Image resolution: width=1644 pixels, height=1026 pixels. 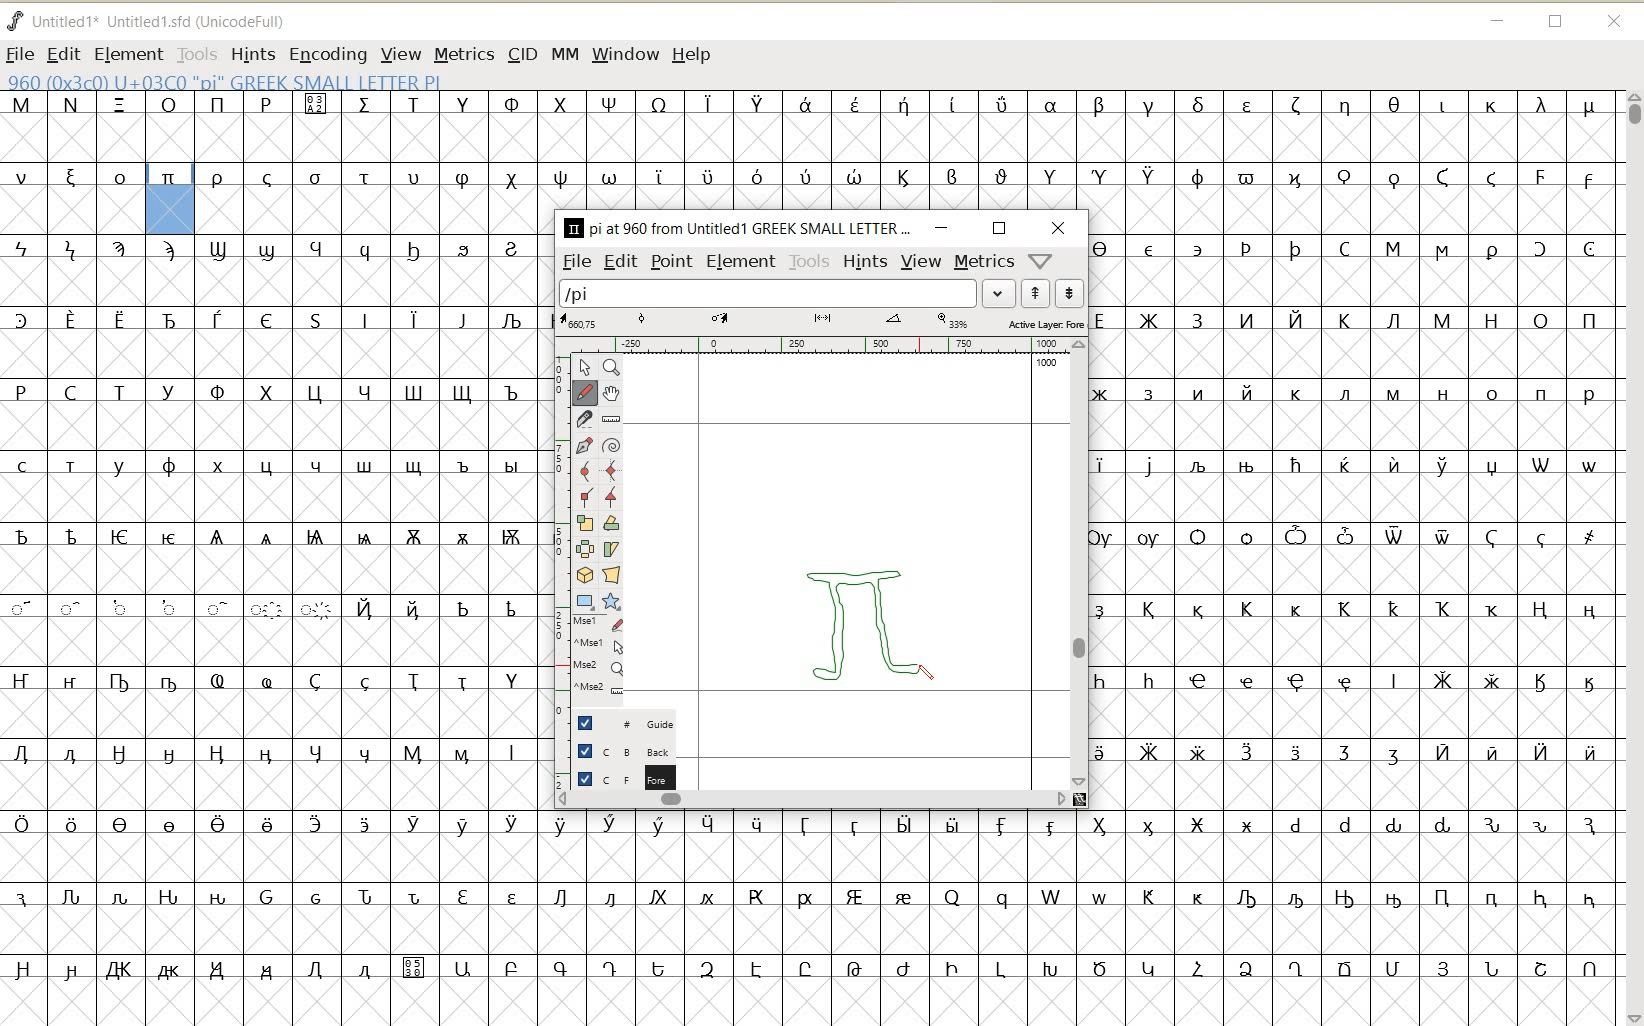 I want to click on FILE, so click(x=19, y=54).